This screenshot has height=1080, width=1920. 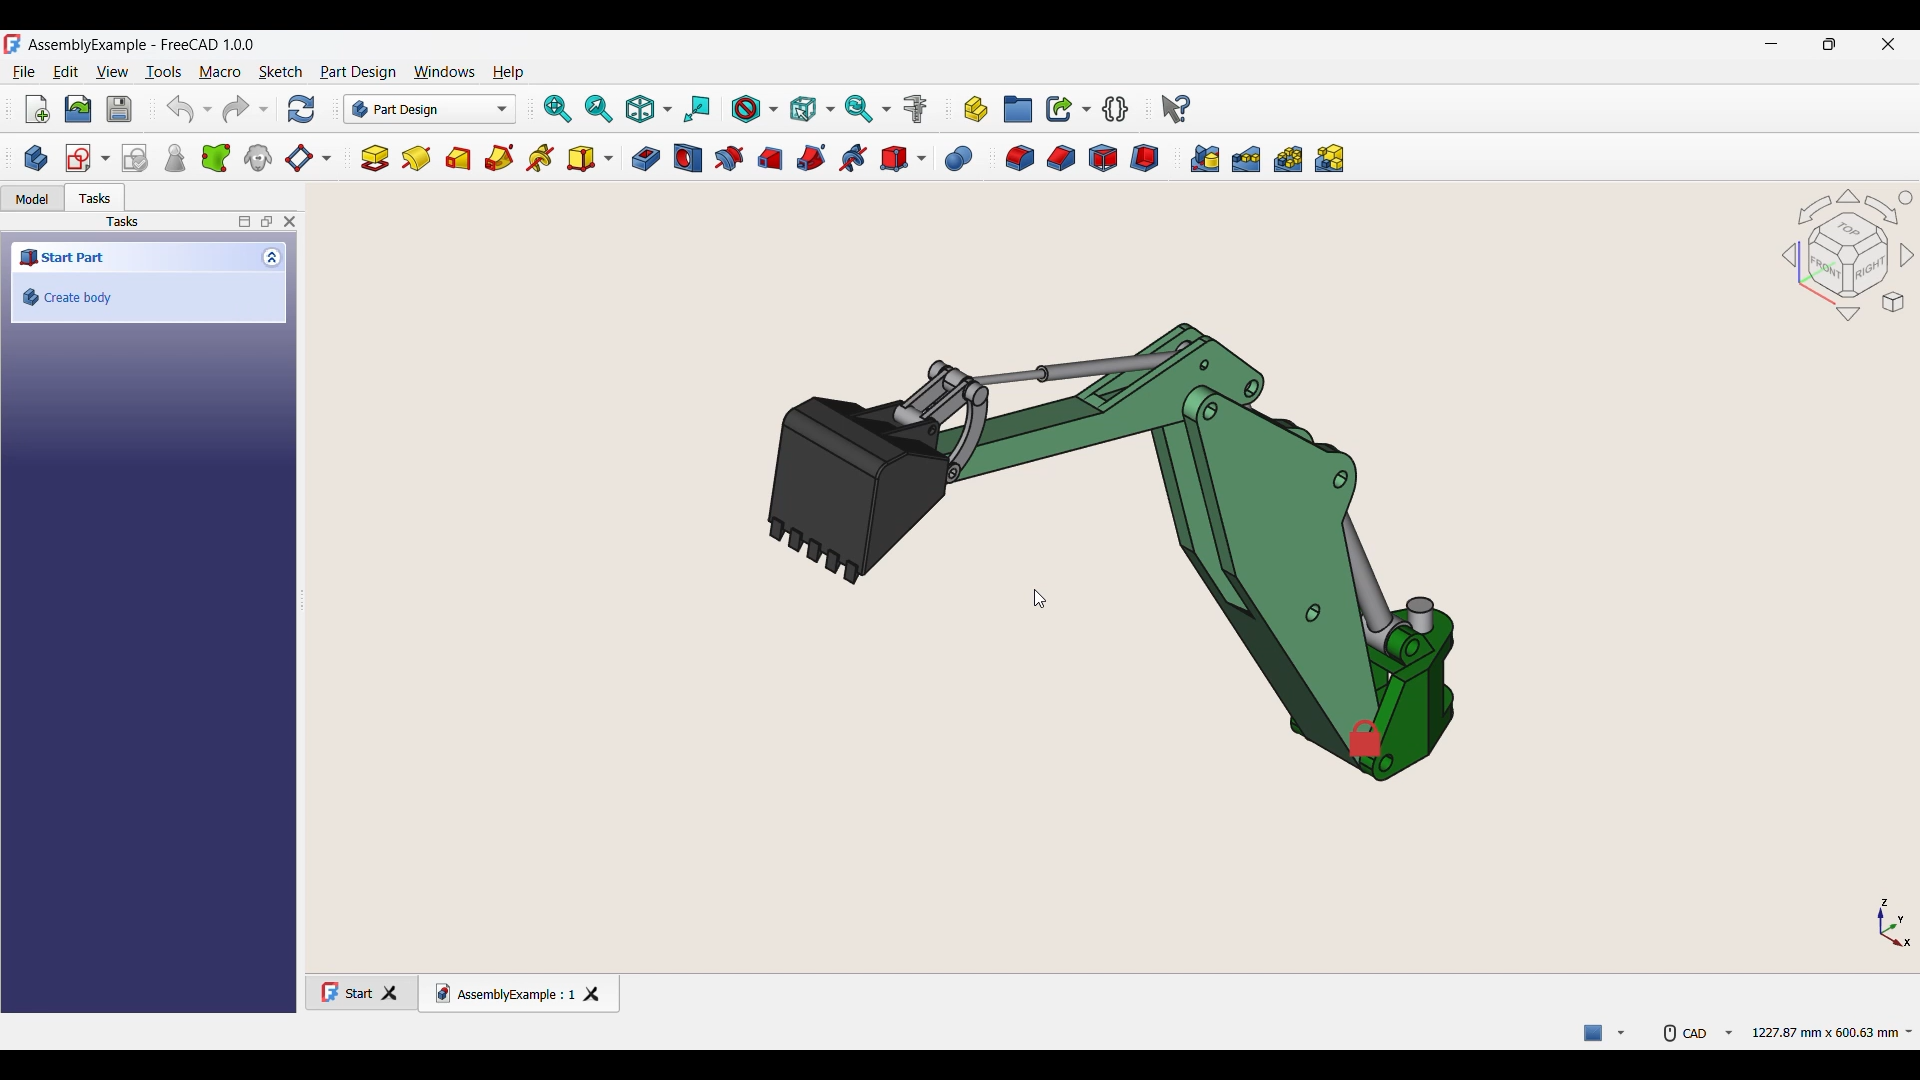 I want to click on File menu, so click(x=24, y=73).